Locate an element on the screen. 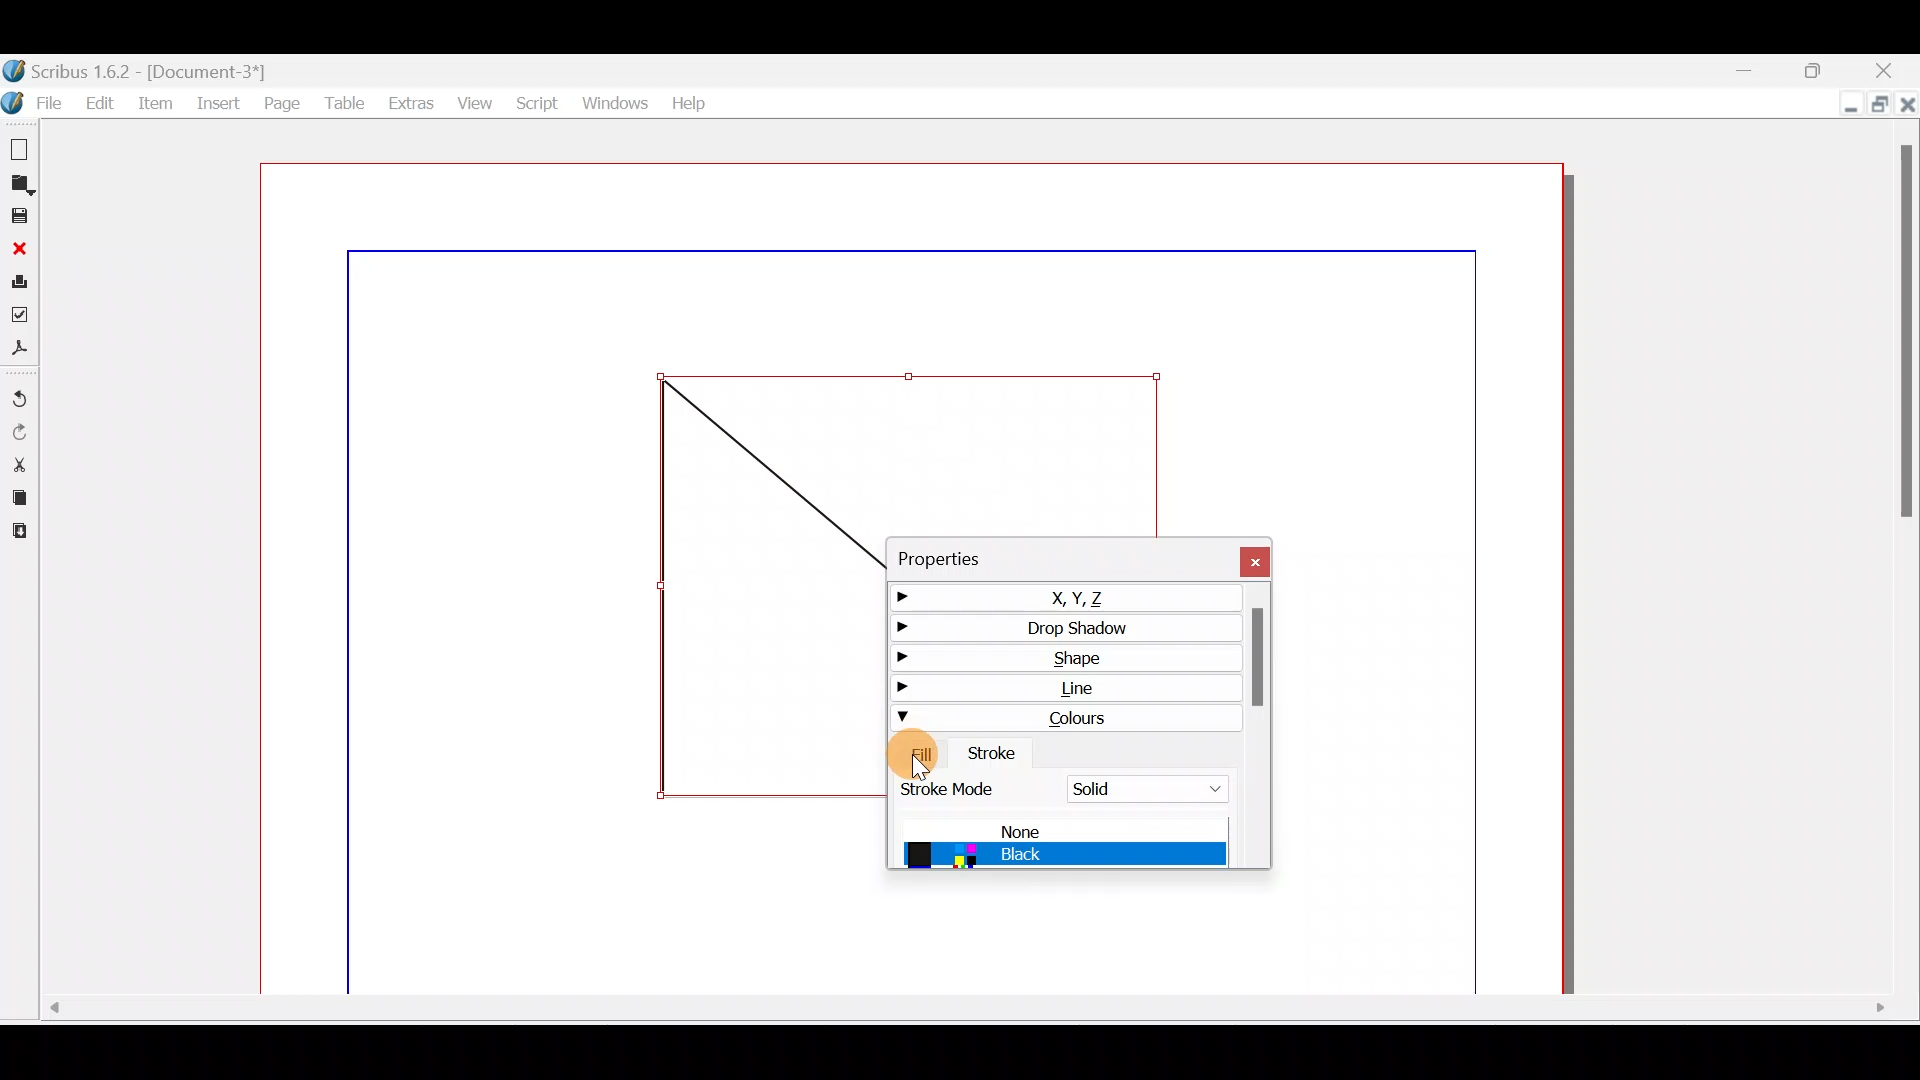 The height and width of the screenshot is (1080, 1920). Close is located at coordinates (17, 246).